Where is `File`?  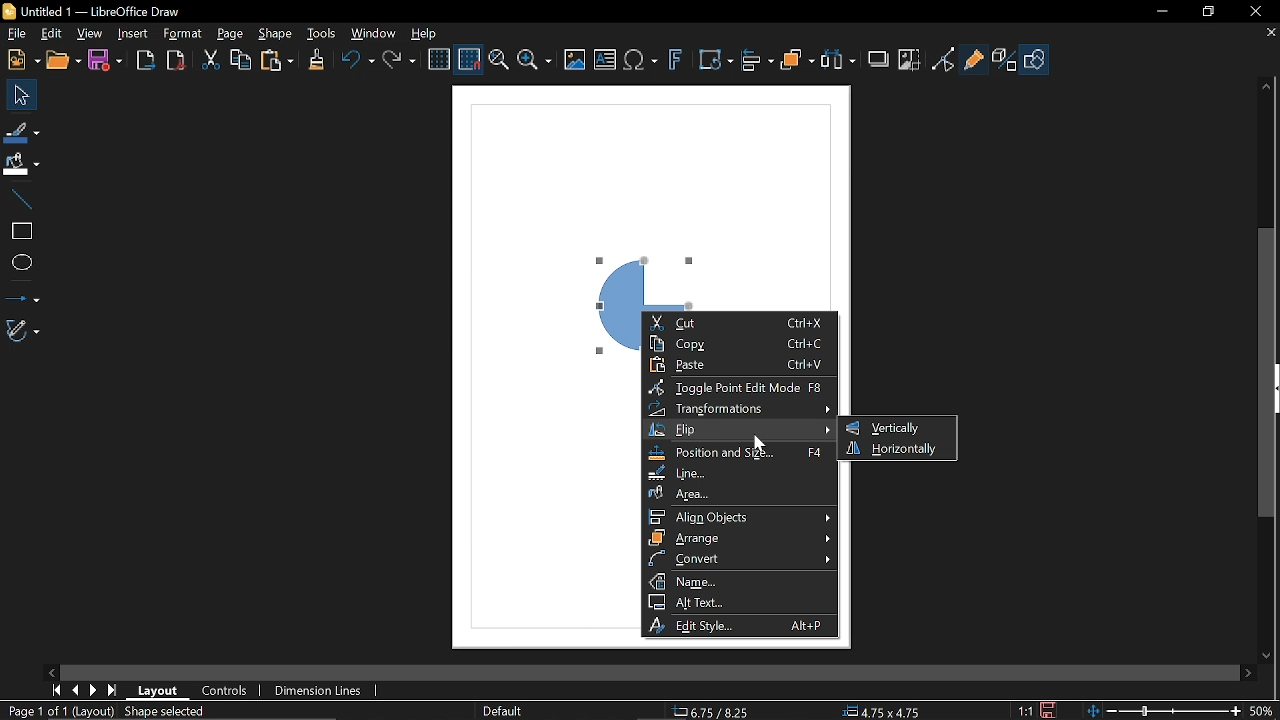
File is located at coordinates (14, 33).